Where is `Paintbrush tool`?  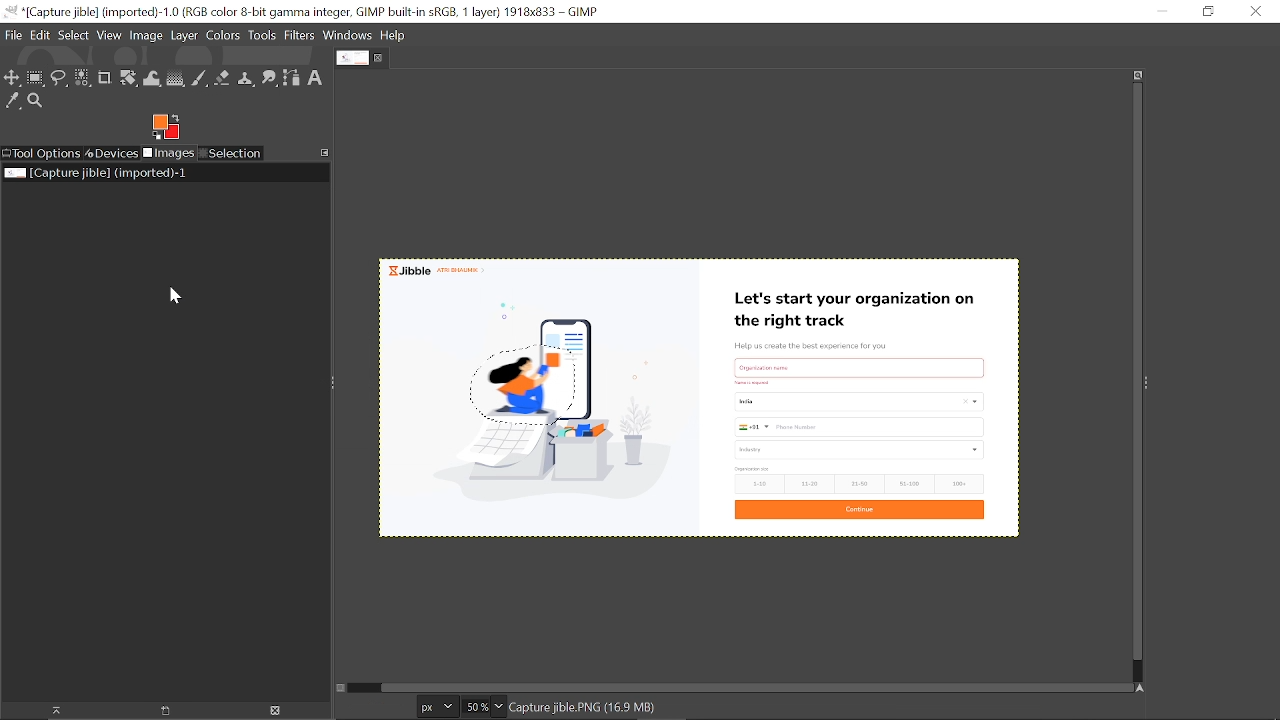 Paintbrush tool is located at coordinates (200, 79).